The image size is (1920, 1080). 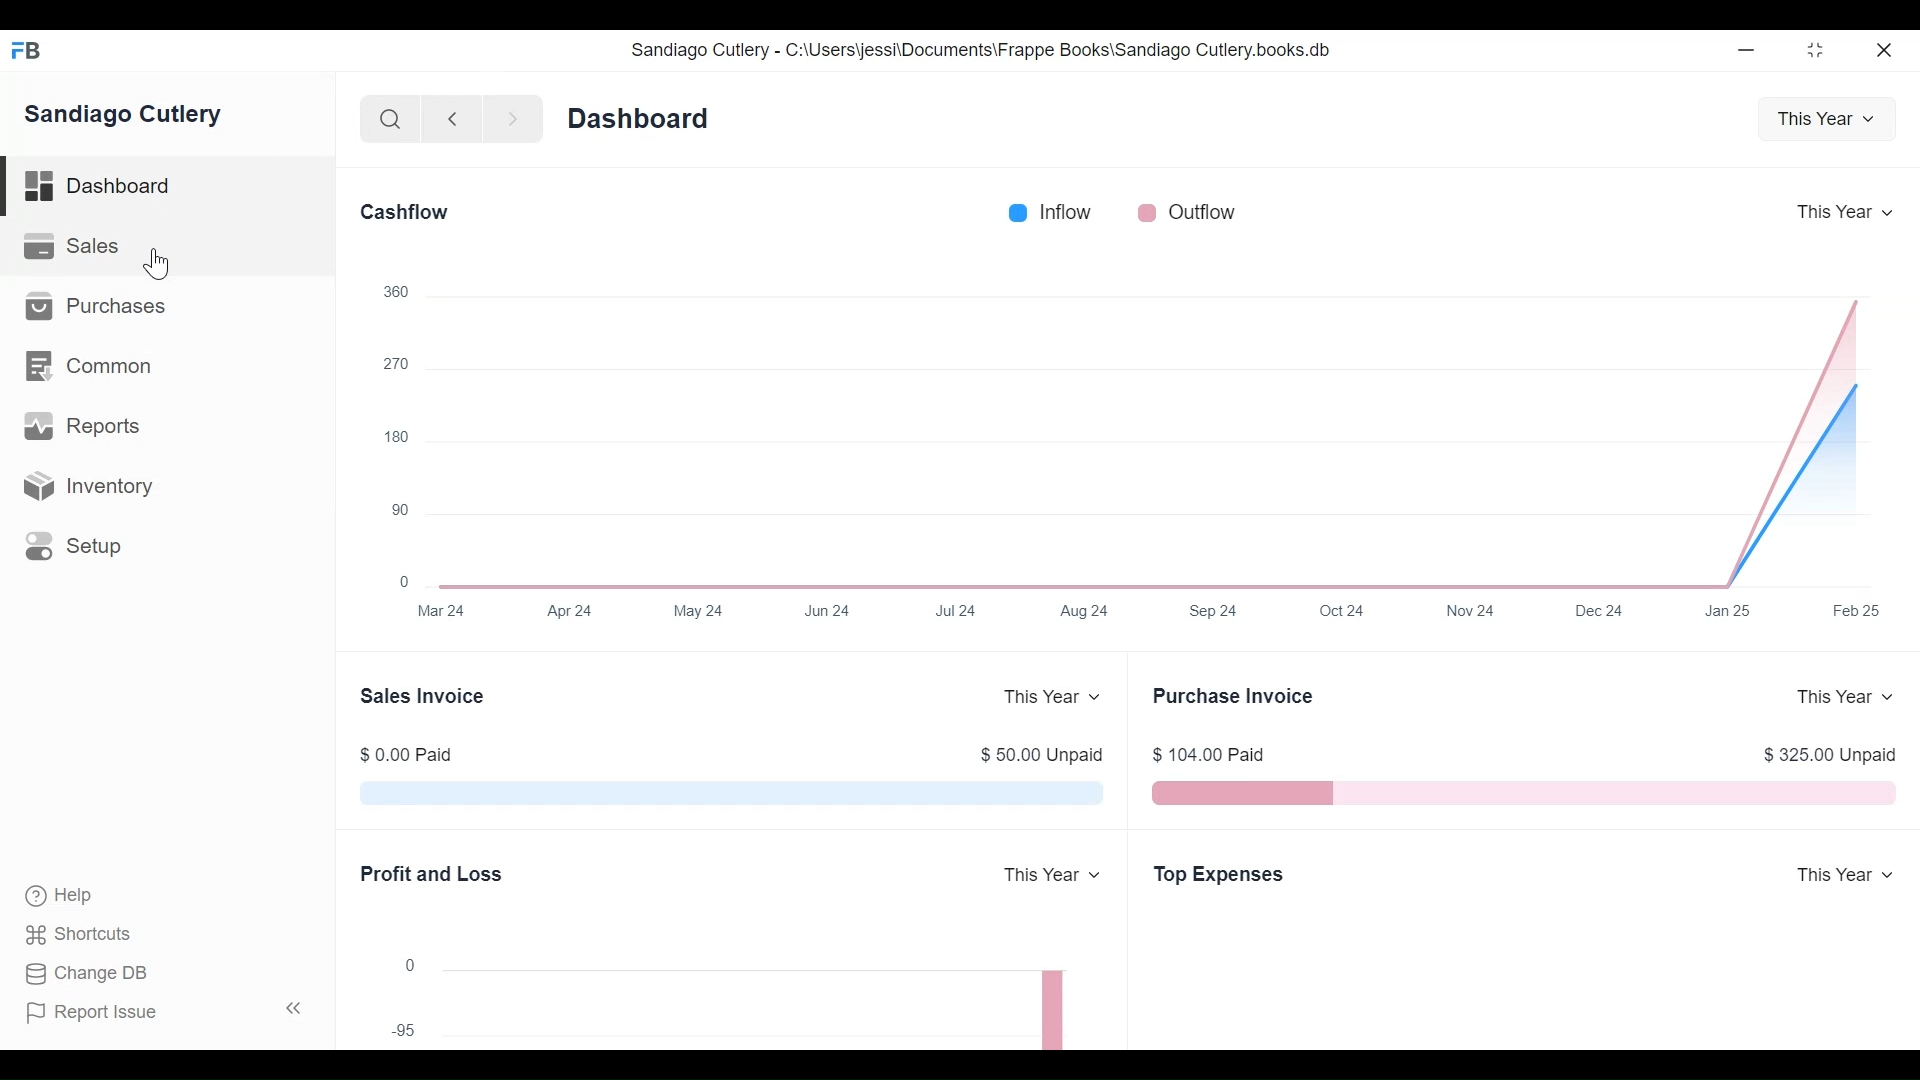 I want to click on Navigate Back, so click(x=448, y=119).